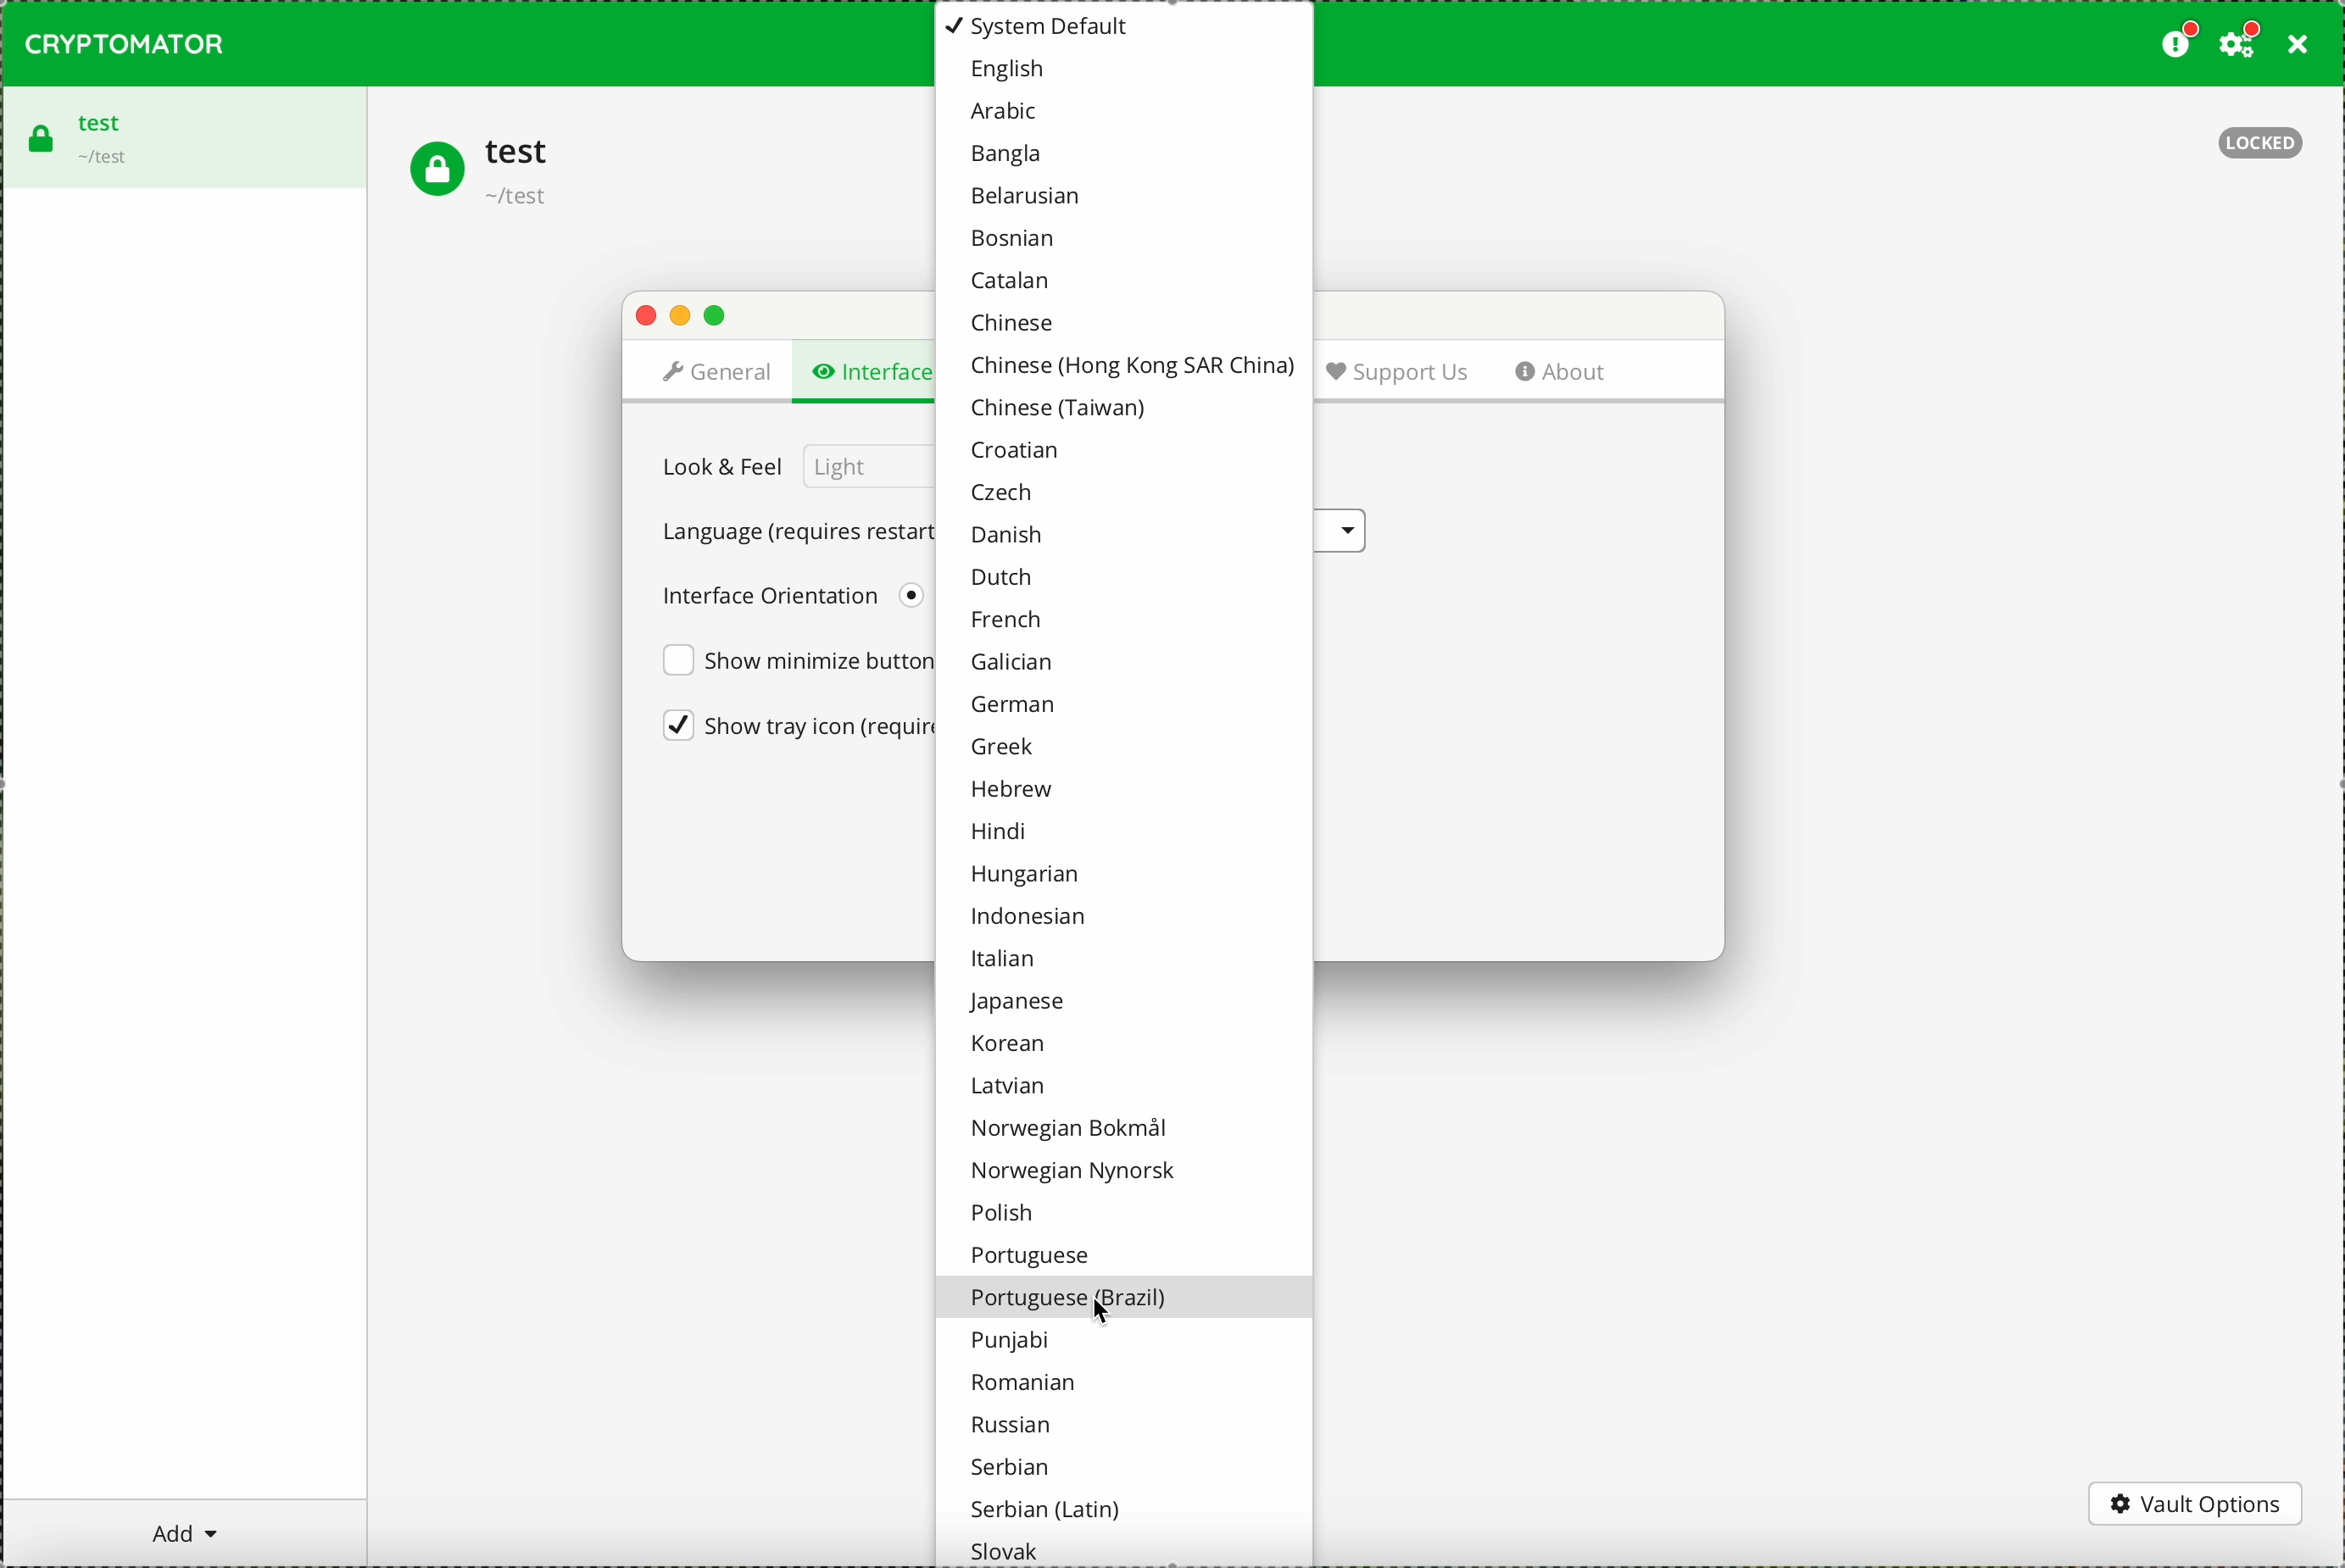  Describe the element at coordinates (796, 725) in the screenshot. I see `show try icon` at that location.